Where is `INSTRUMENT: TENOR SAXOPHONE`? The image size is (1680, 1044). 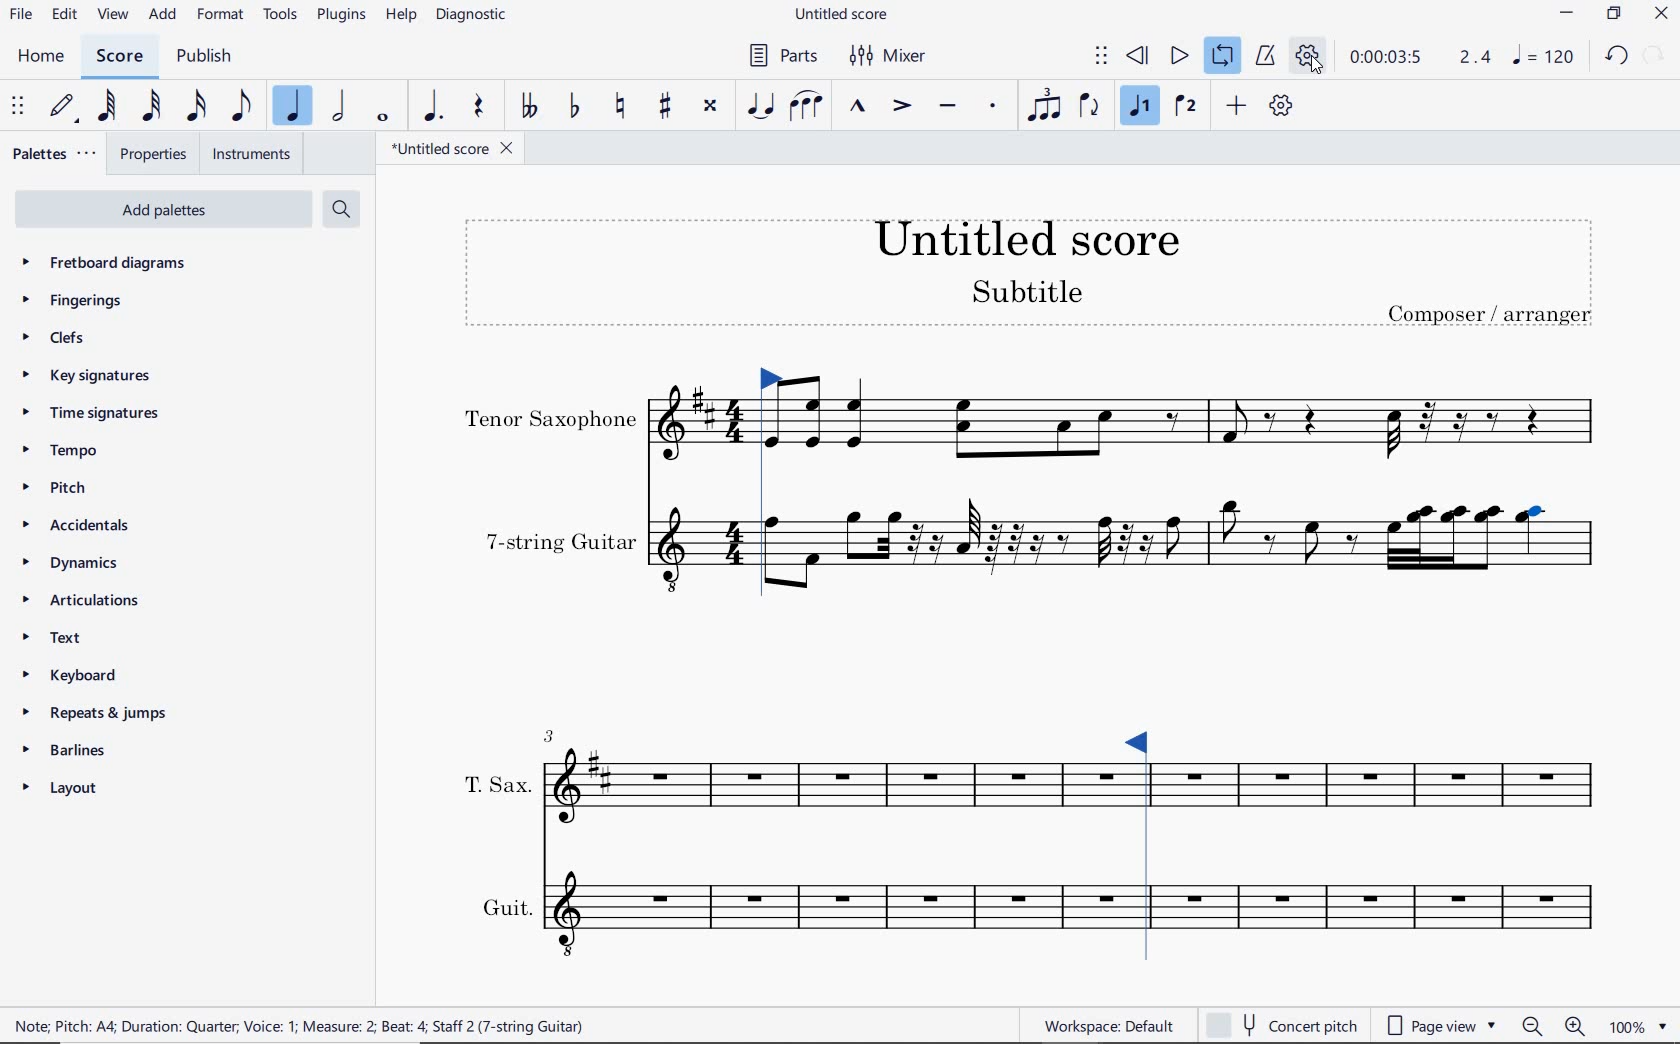
INSTRUMENT: TENOR SAXOPHONE is located at coordinates (596, 418).